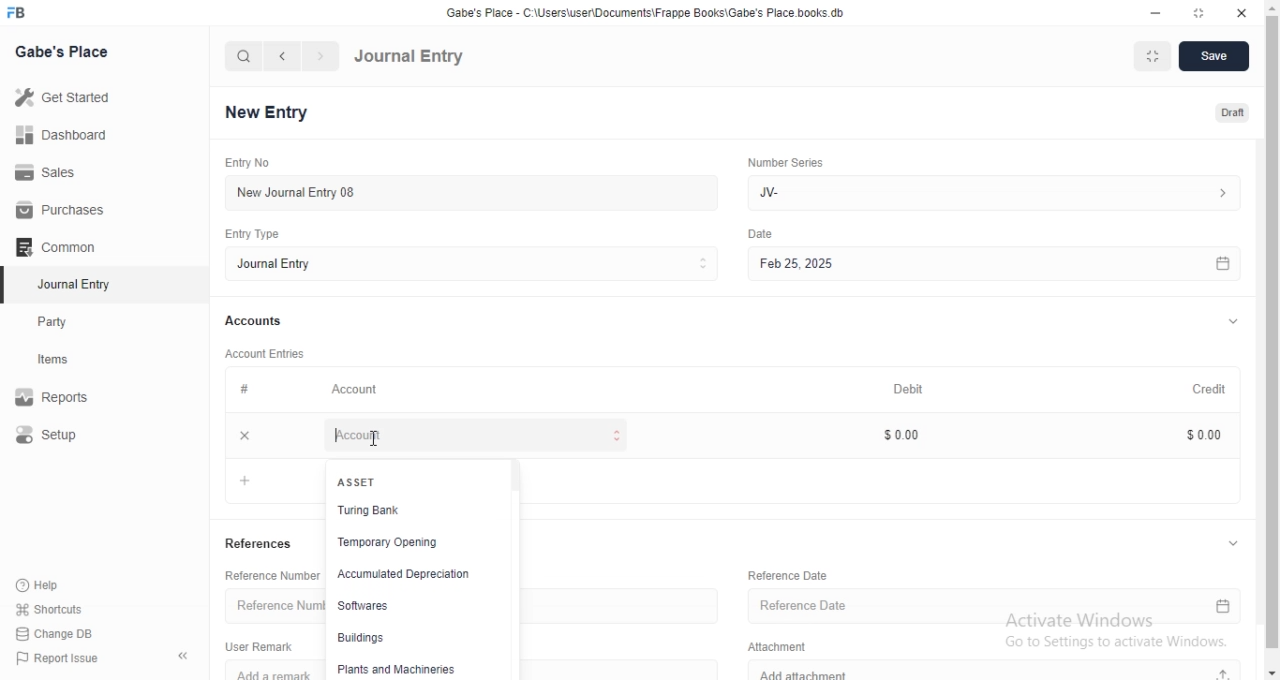 The image size is (1280, 680). I want to click on Credit, so click(1216, 389).